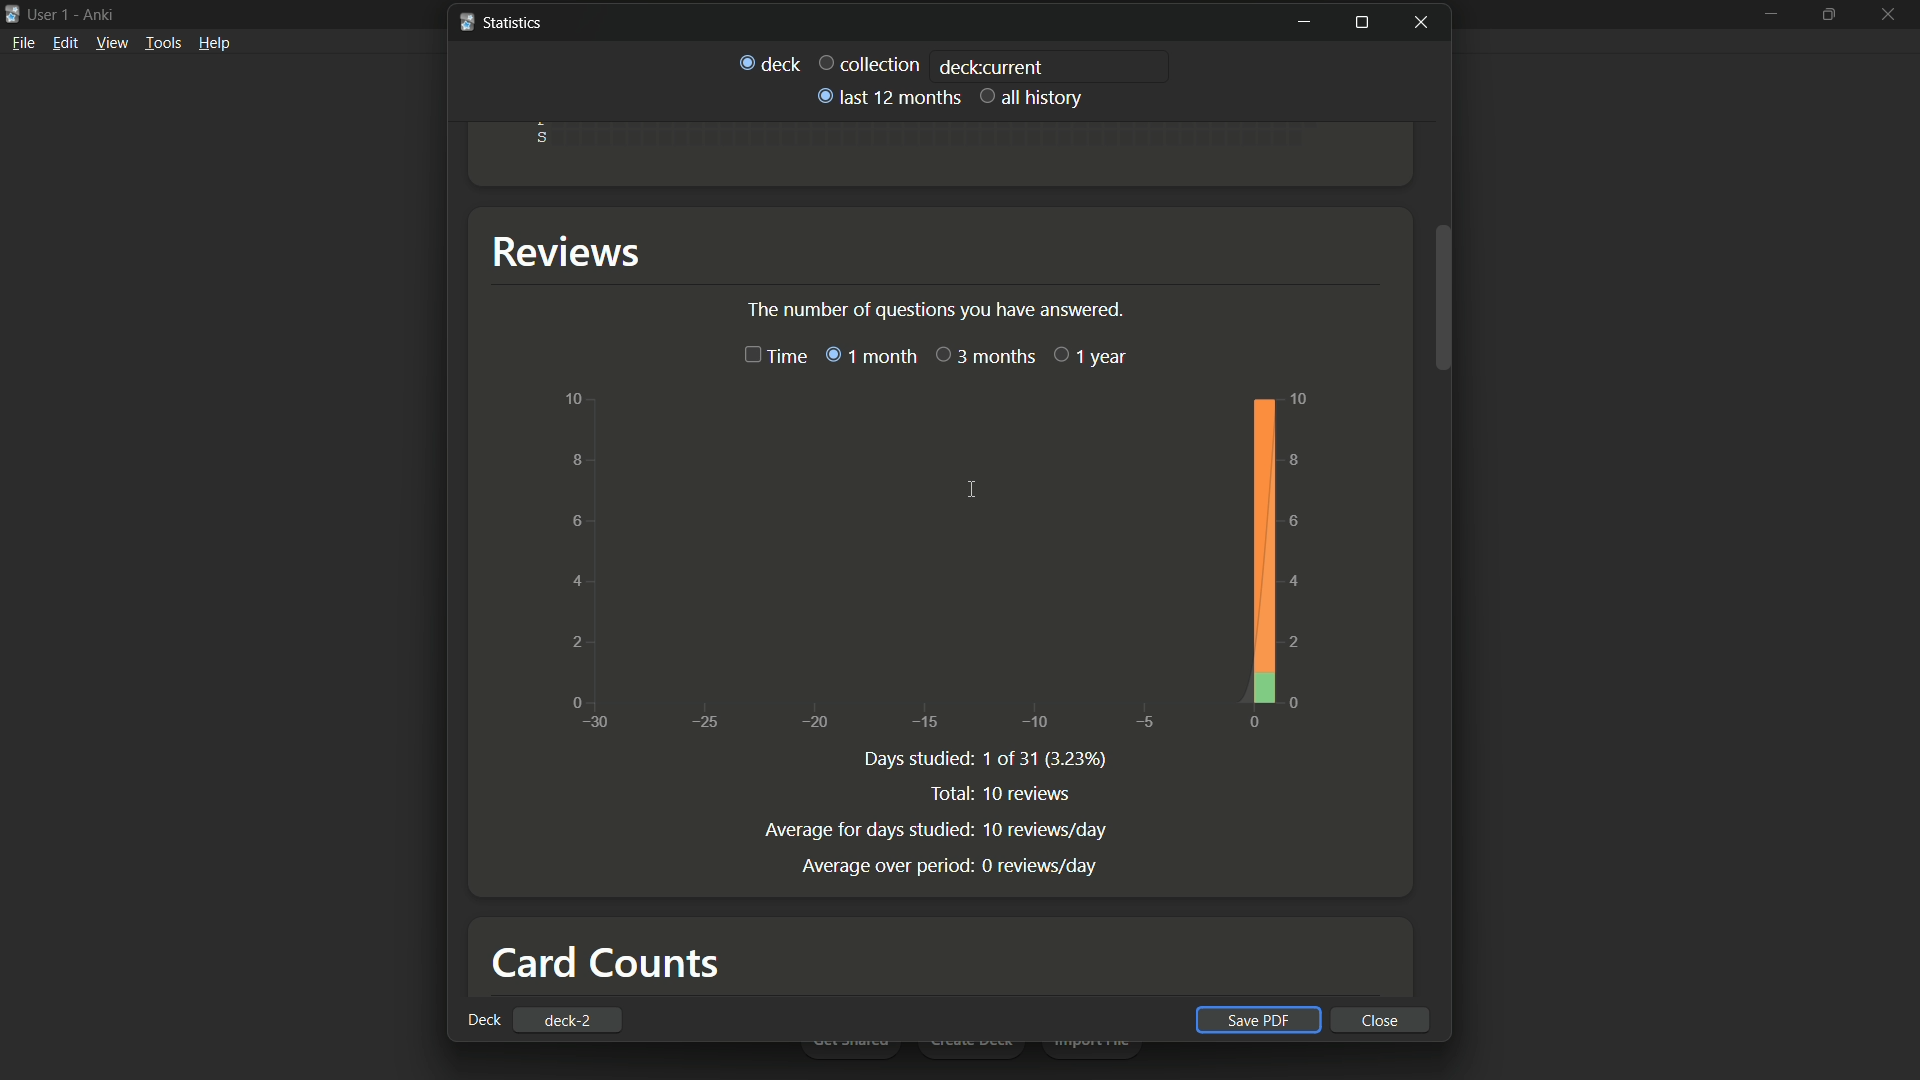 This screenshot has width=1920, height=1080. I want to click on Deck, so click(769, 64).